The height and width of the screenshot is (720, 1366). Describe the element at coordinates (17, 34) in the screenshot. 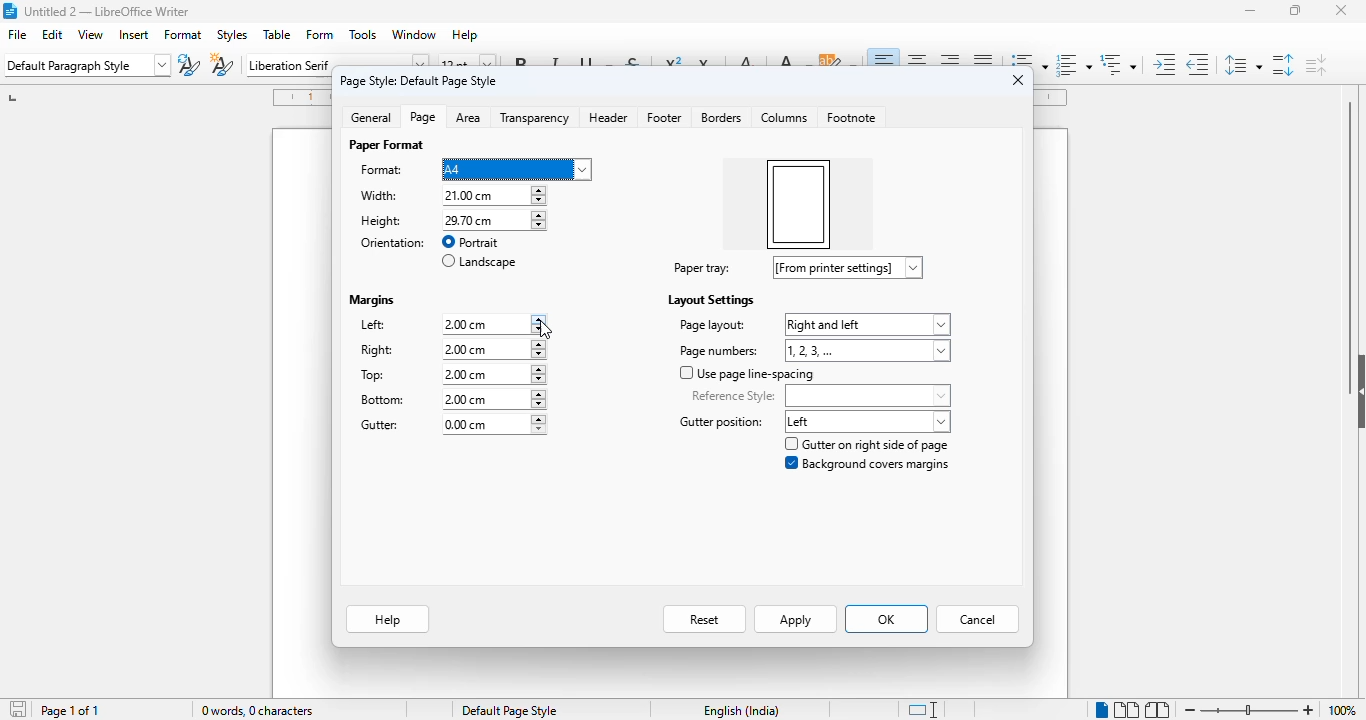

I see `file` at that location.